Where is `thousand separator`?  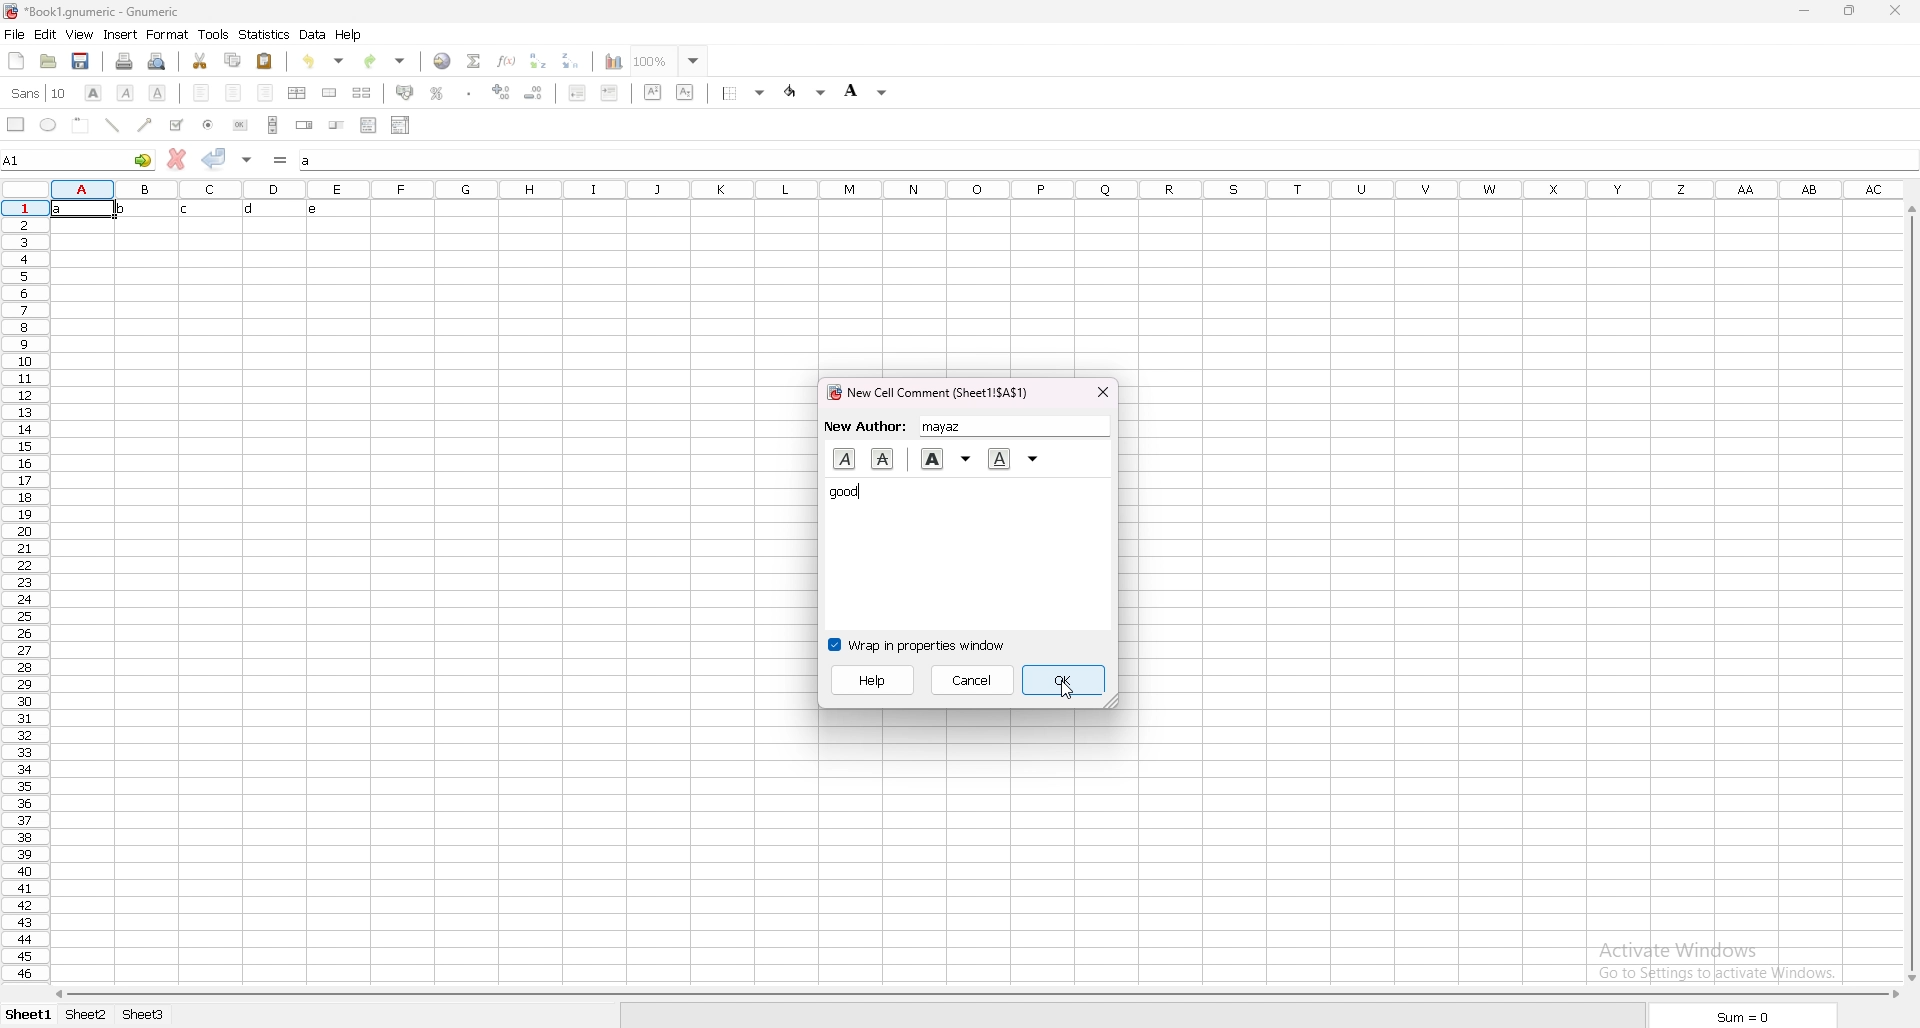 thousand separator is located at coordinates (470, 92).